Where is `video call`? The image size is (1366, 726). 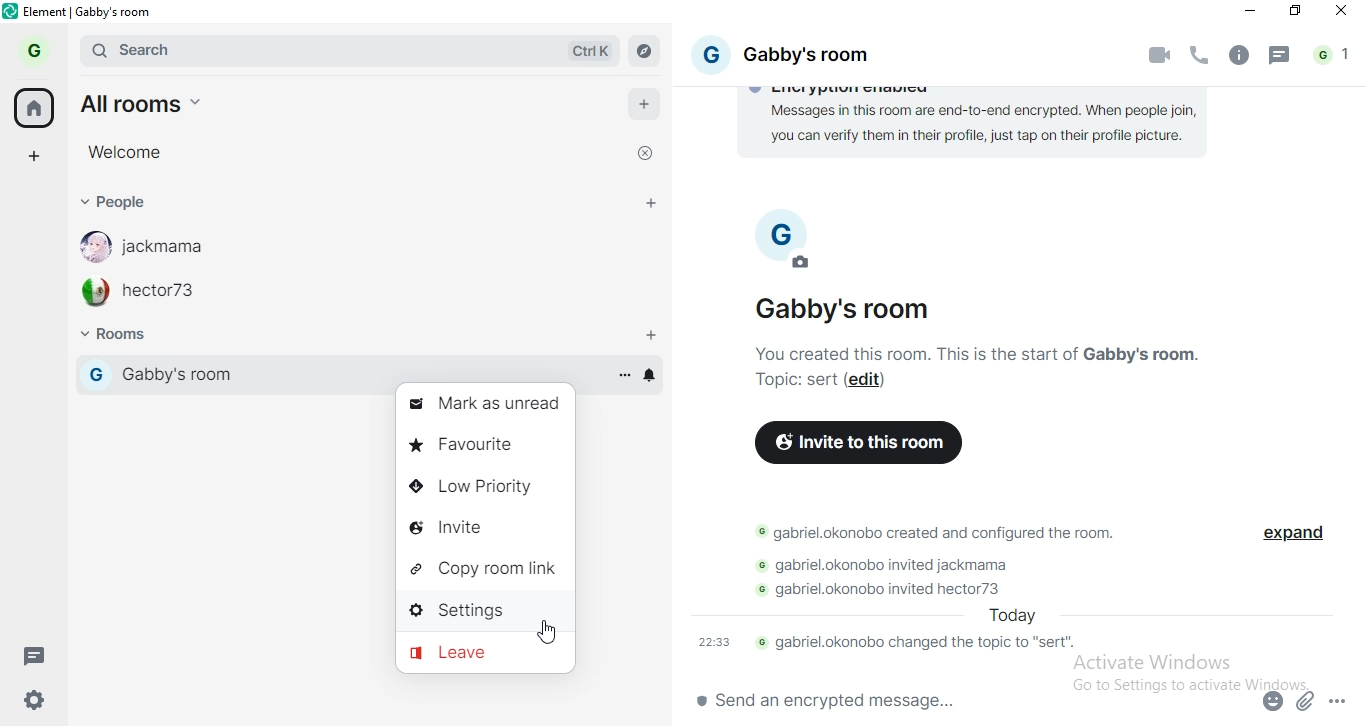
video call is located at coordinates (1162, 55).